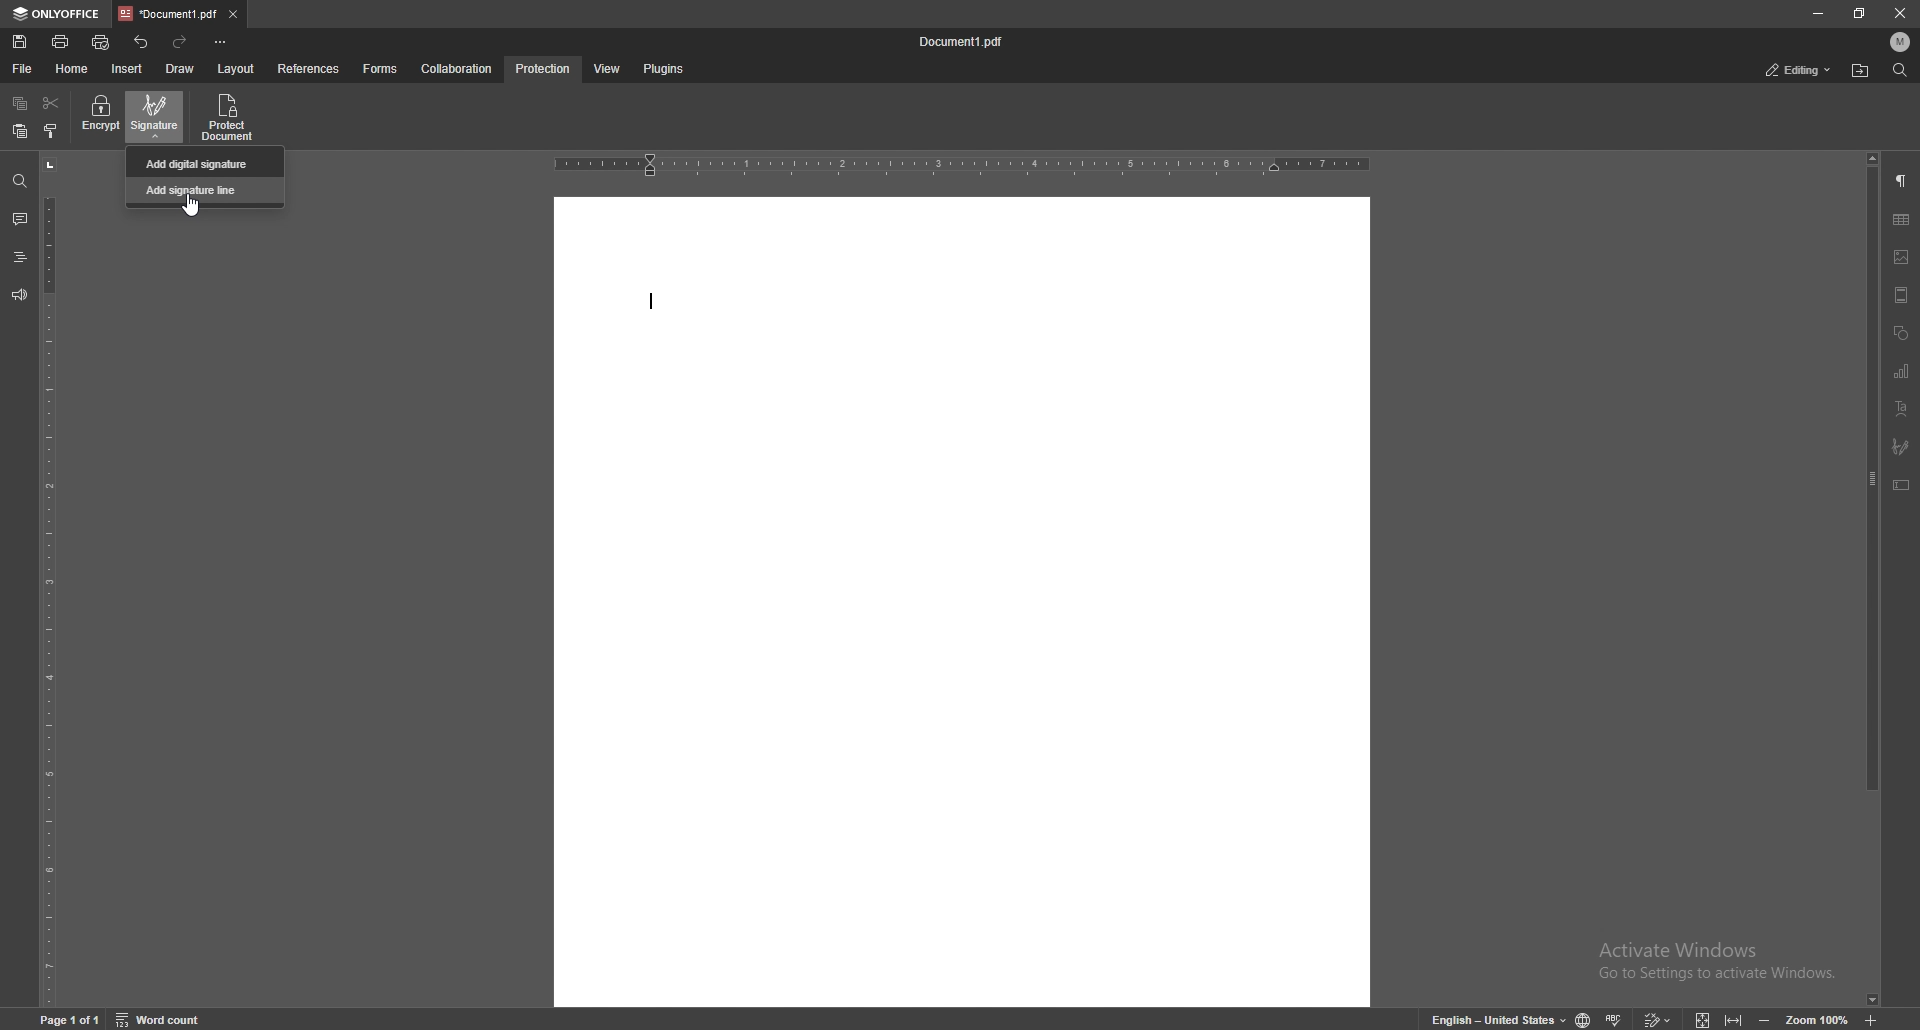  What do you see at coordinates (1901, 42) in the screenshot?
I see `profile` at bounding box center [1901, 42].